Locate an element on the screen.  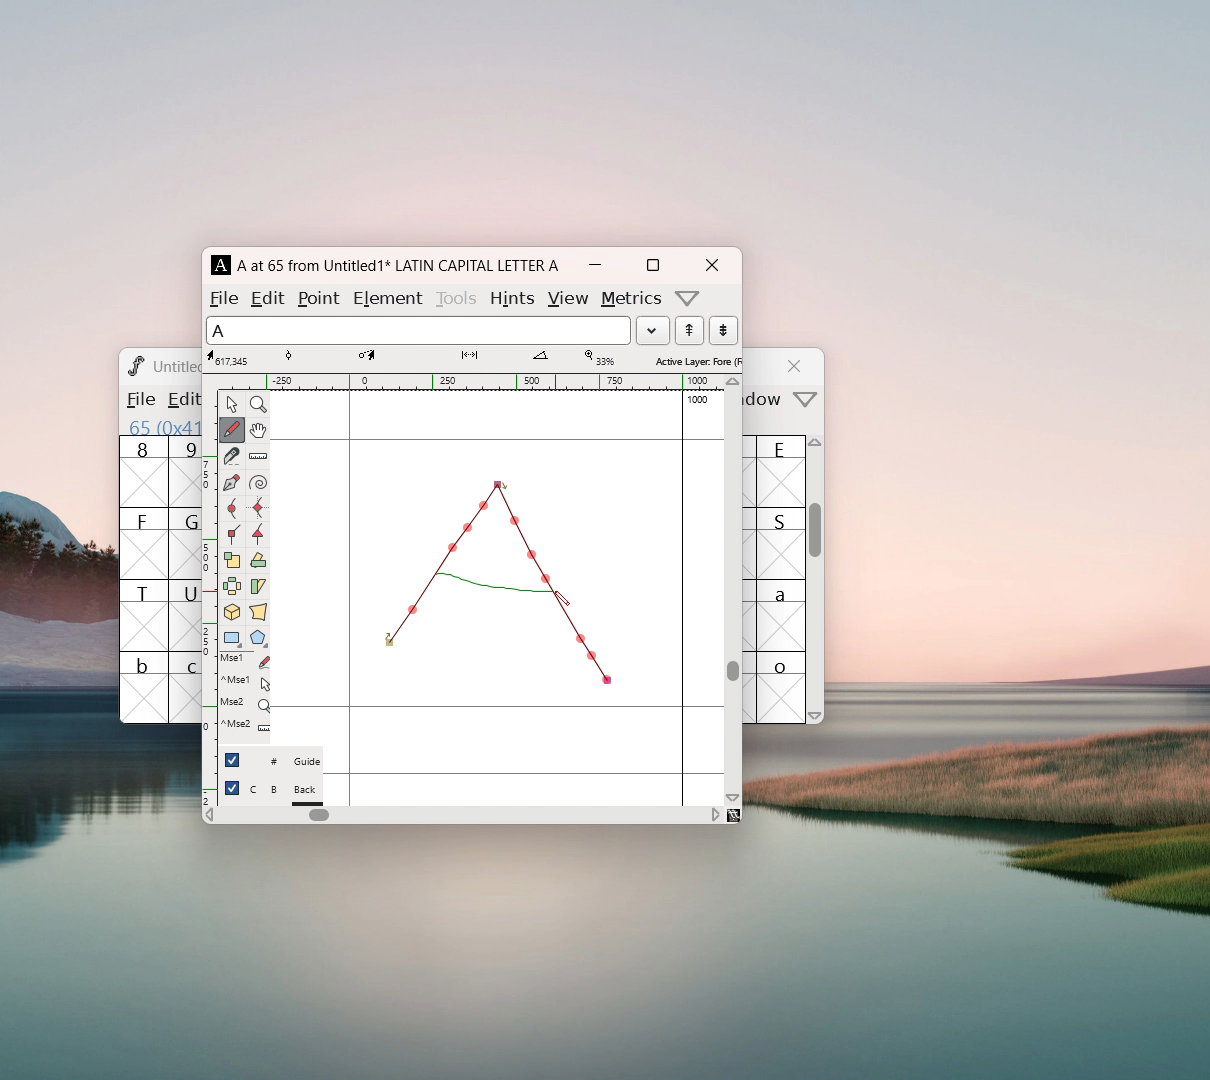
measure distance, angle between points is located at coordinates (258, 457).